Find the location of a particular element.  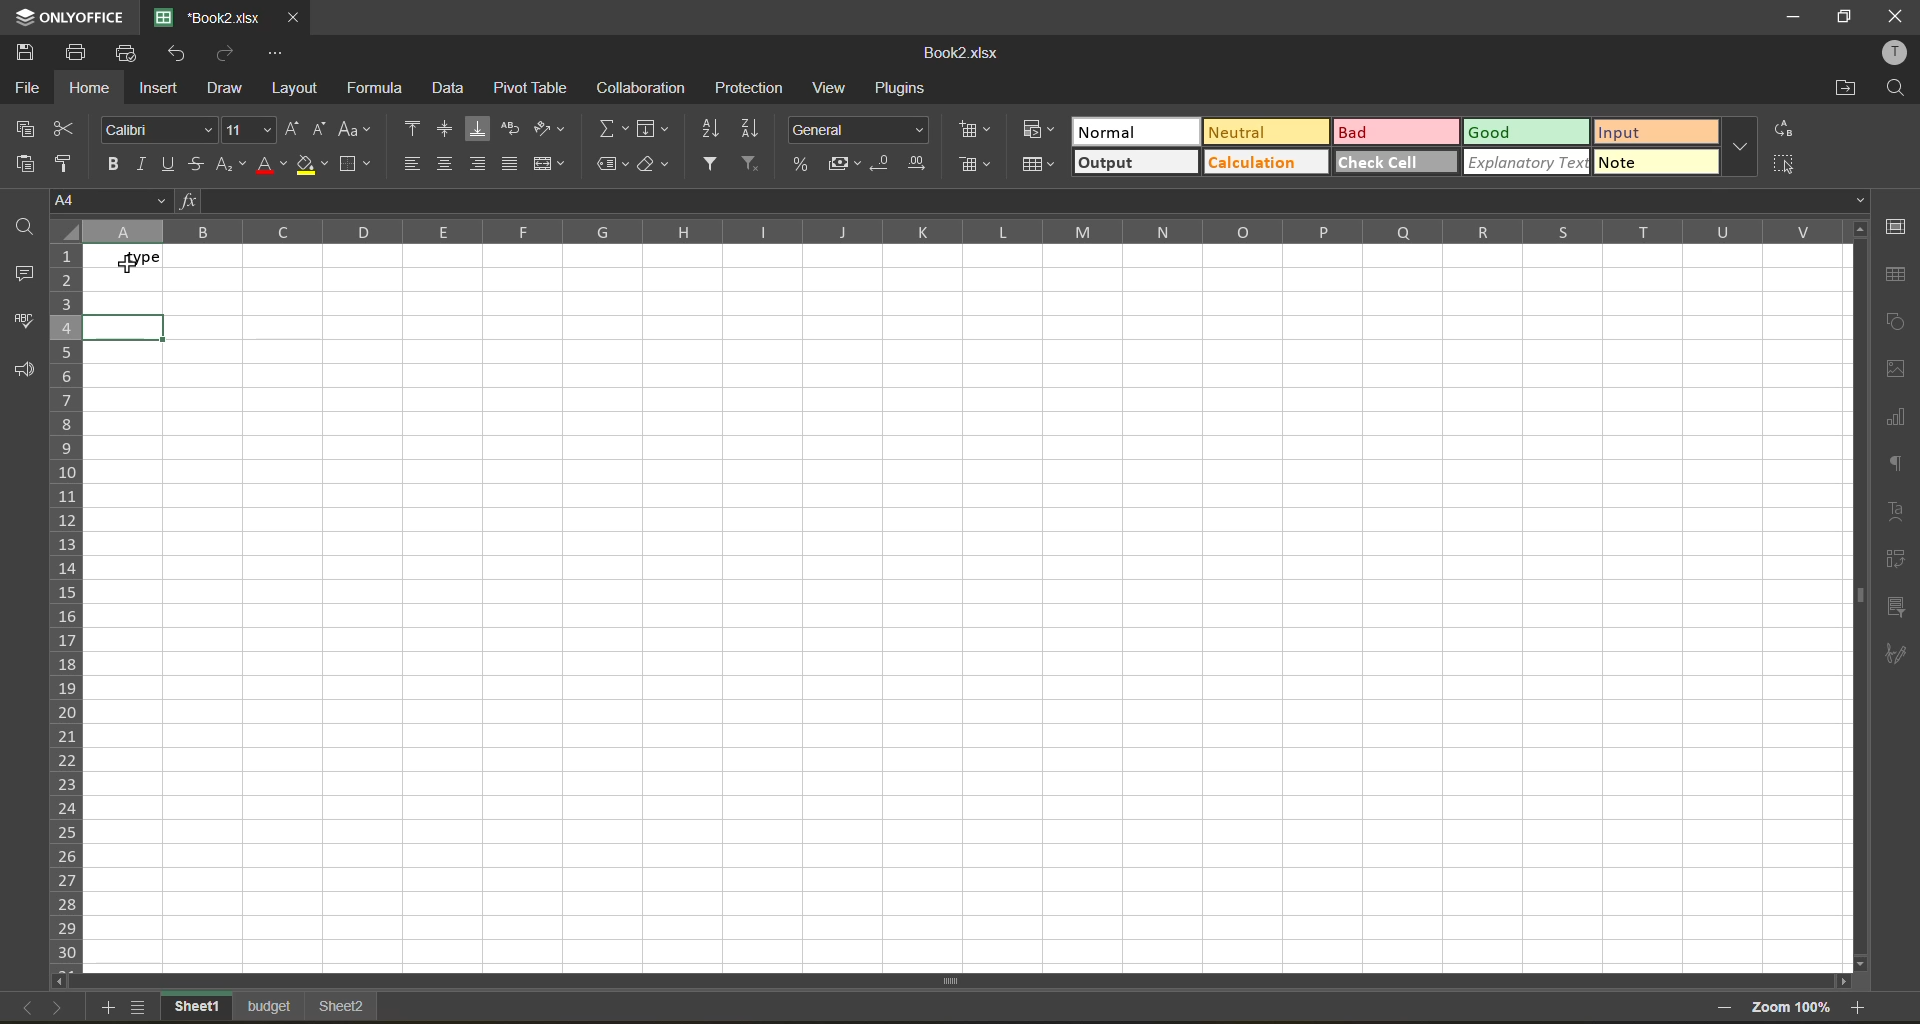

input is located at coordinates (1662, 134).